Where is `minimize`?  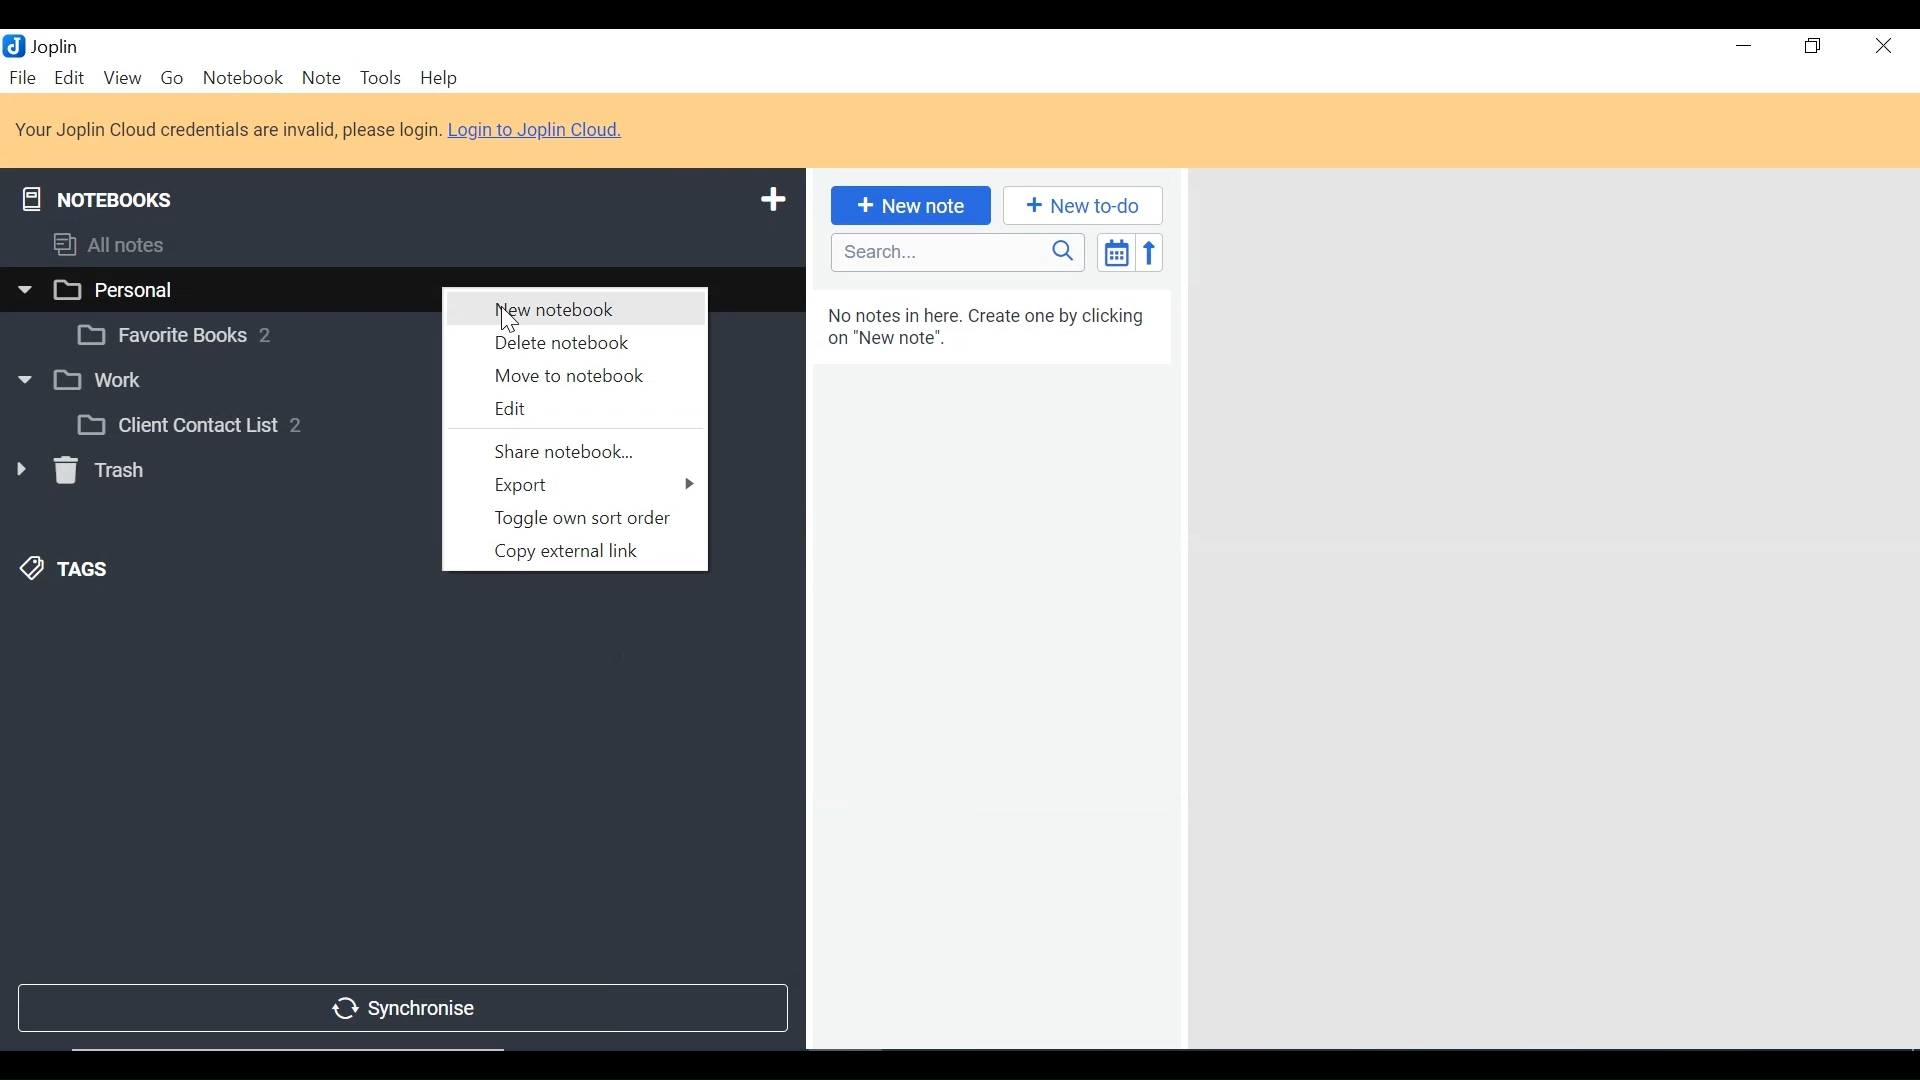
minimize is located at coordinates (1744, 49).